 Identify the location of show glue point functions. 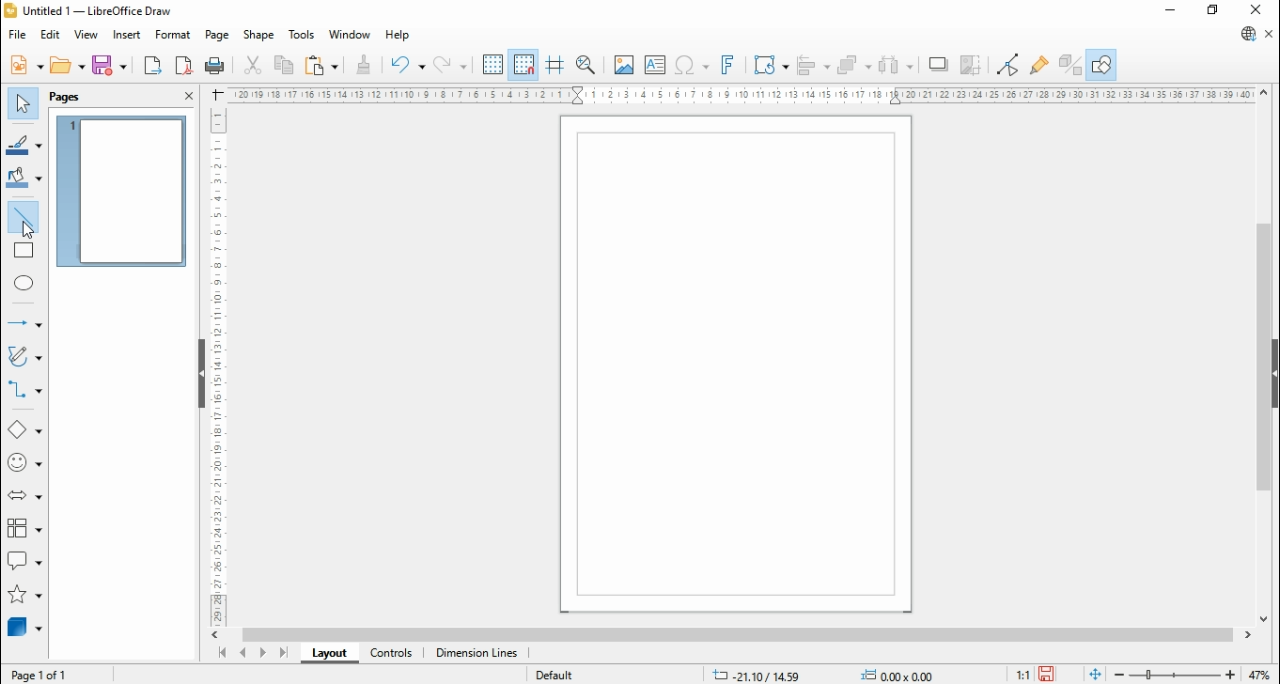
(1038, 64).